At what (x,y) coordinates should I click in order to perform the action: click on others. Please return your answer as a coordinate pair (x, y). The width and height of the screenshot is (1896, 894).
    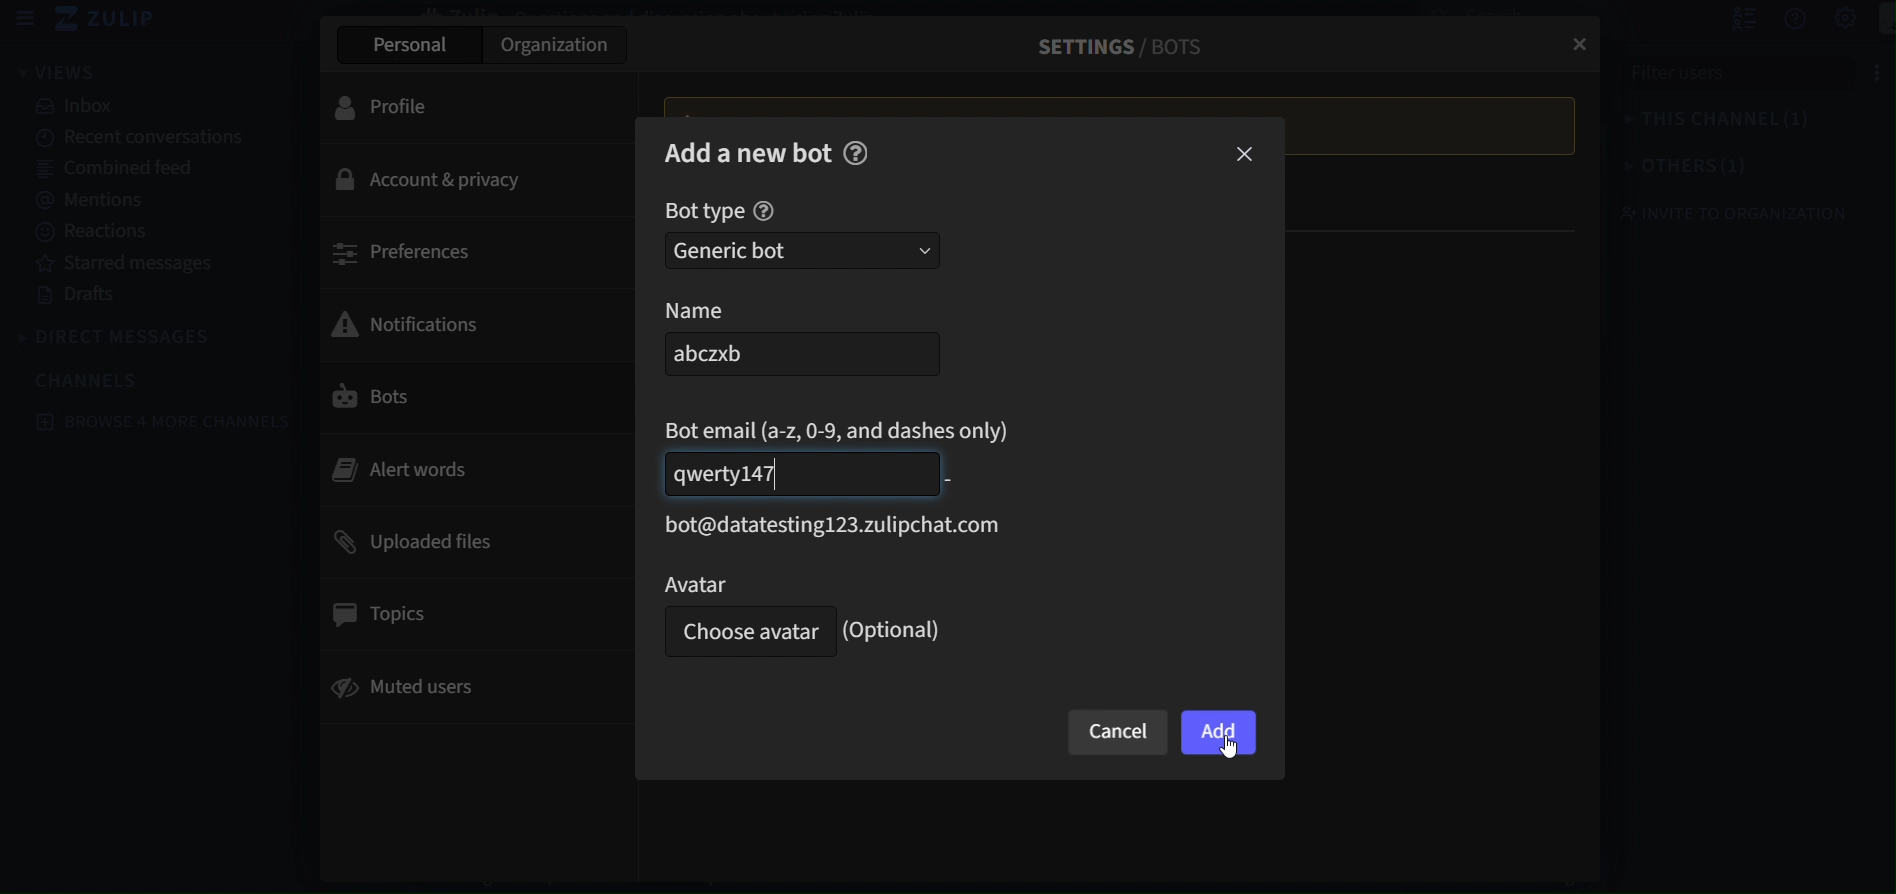
    Looking at the image, I should click on (1665, 168).